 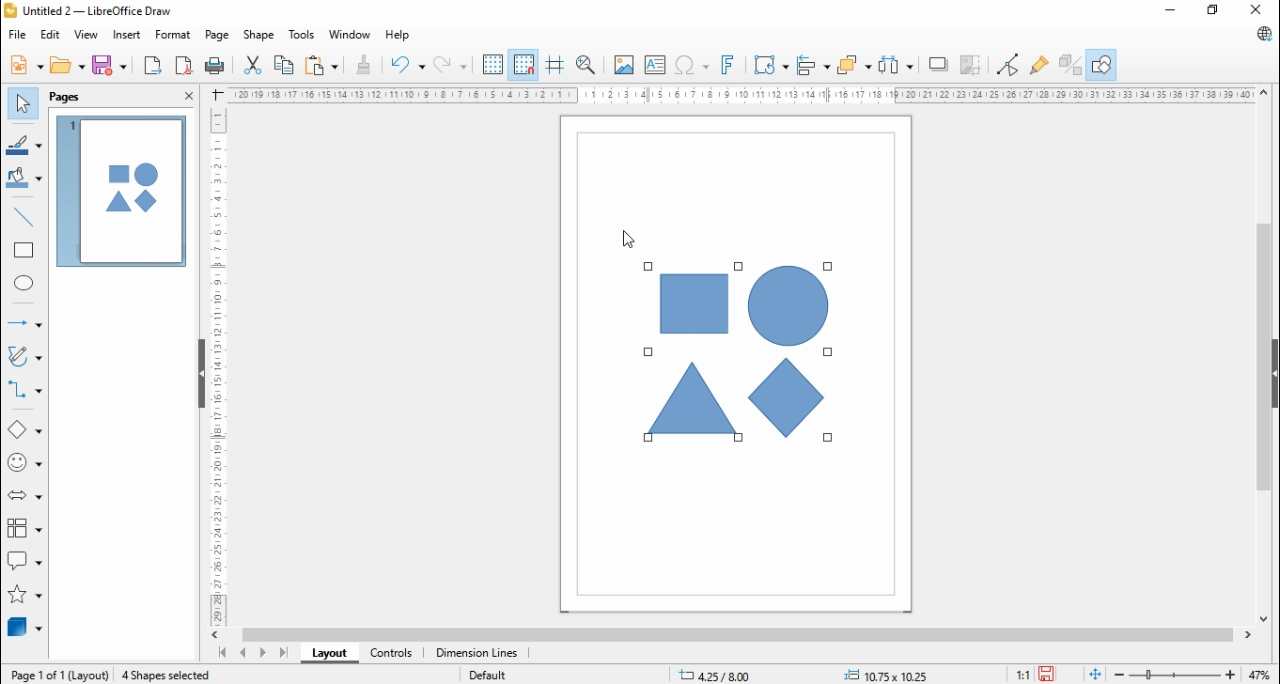 What do you see at coordinates (52, 35) in the screenshot?
I see `edit` at bounding box center [52, 35].